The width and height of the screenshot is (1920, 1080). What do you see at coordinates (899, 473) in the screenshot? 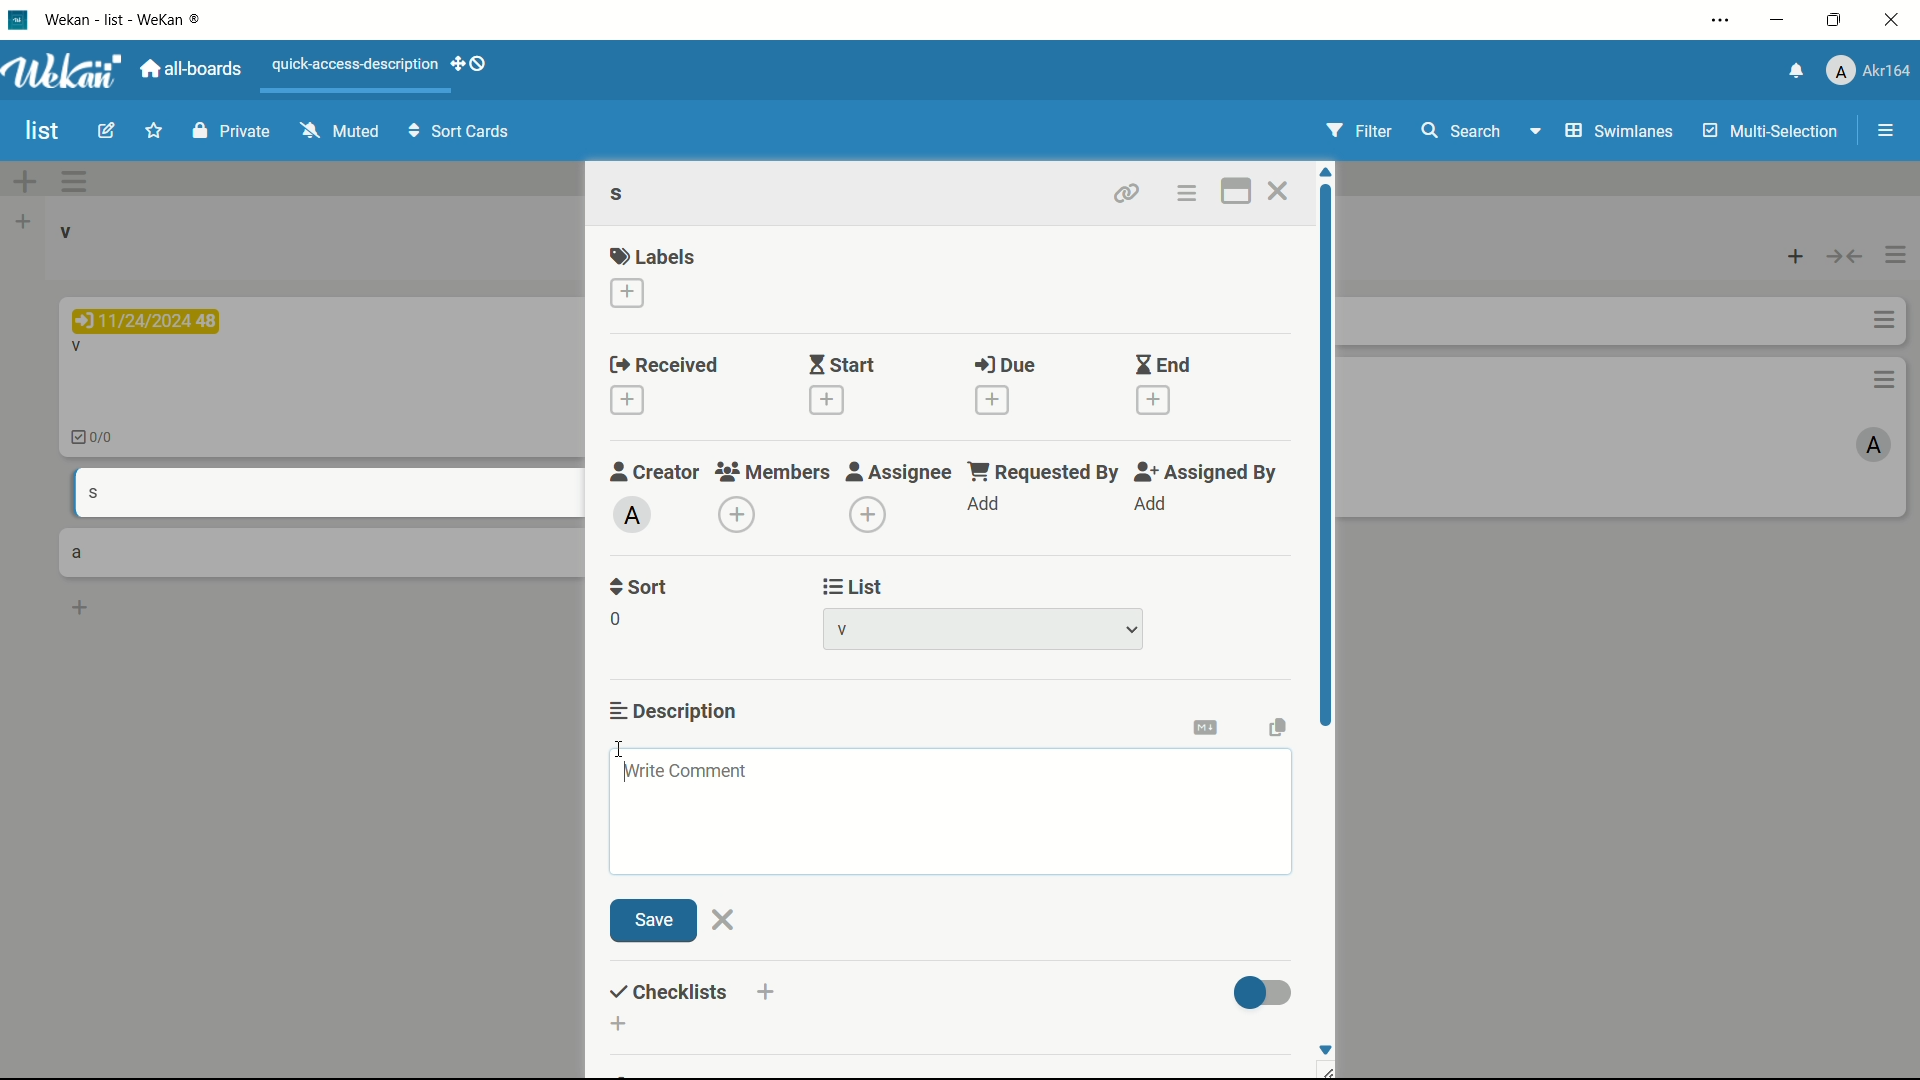
I see `assignee` at bounding box center [899, 473].